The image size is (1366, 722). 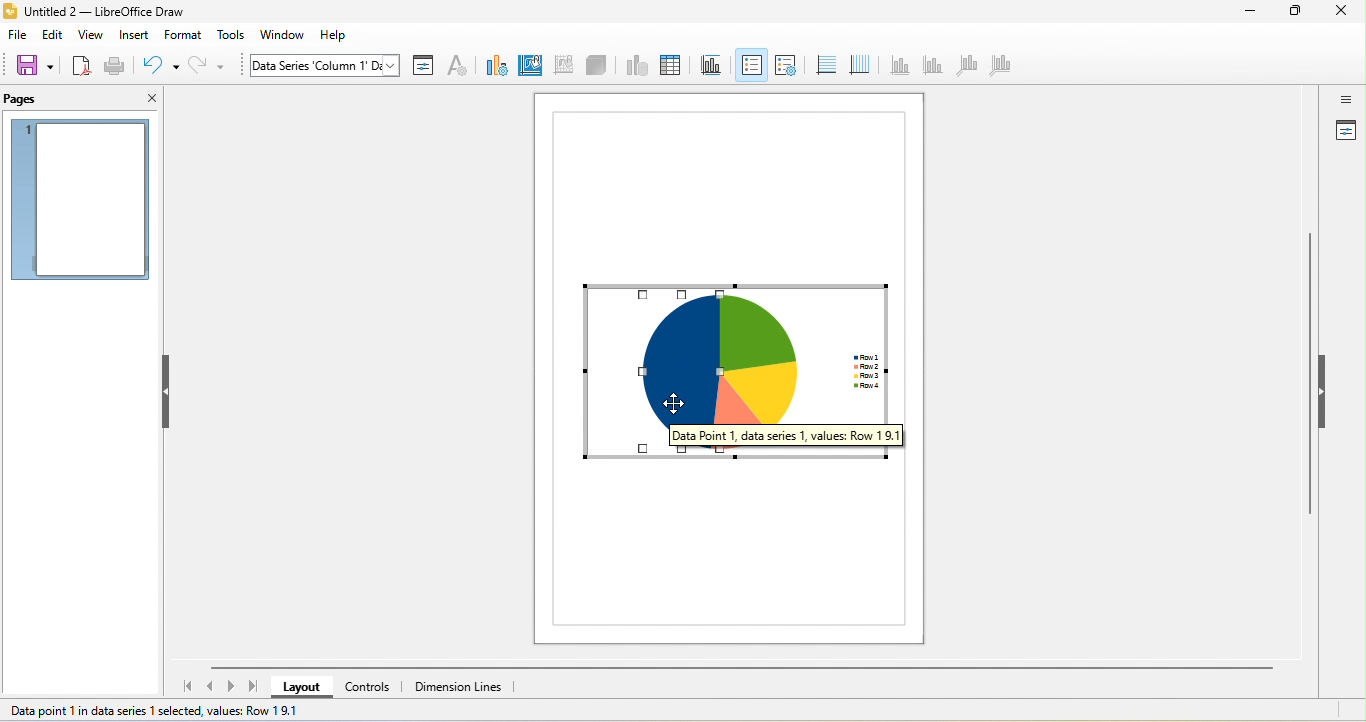 What do you see at coordinates (338, 35) in the screenshot?
I see `help` at bounding box center [338, 35].